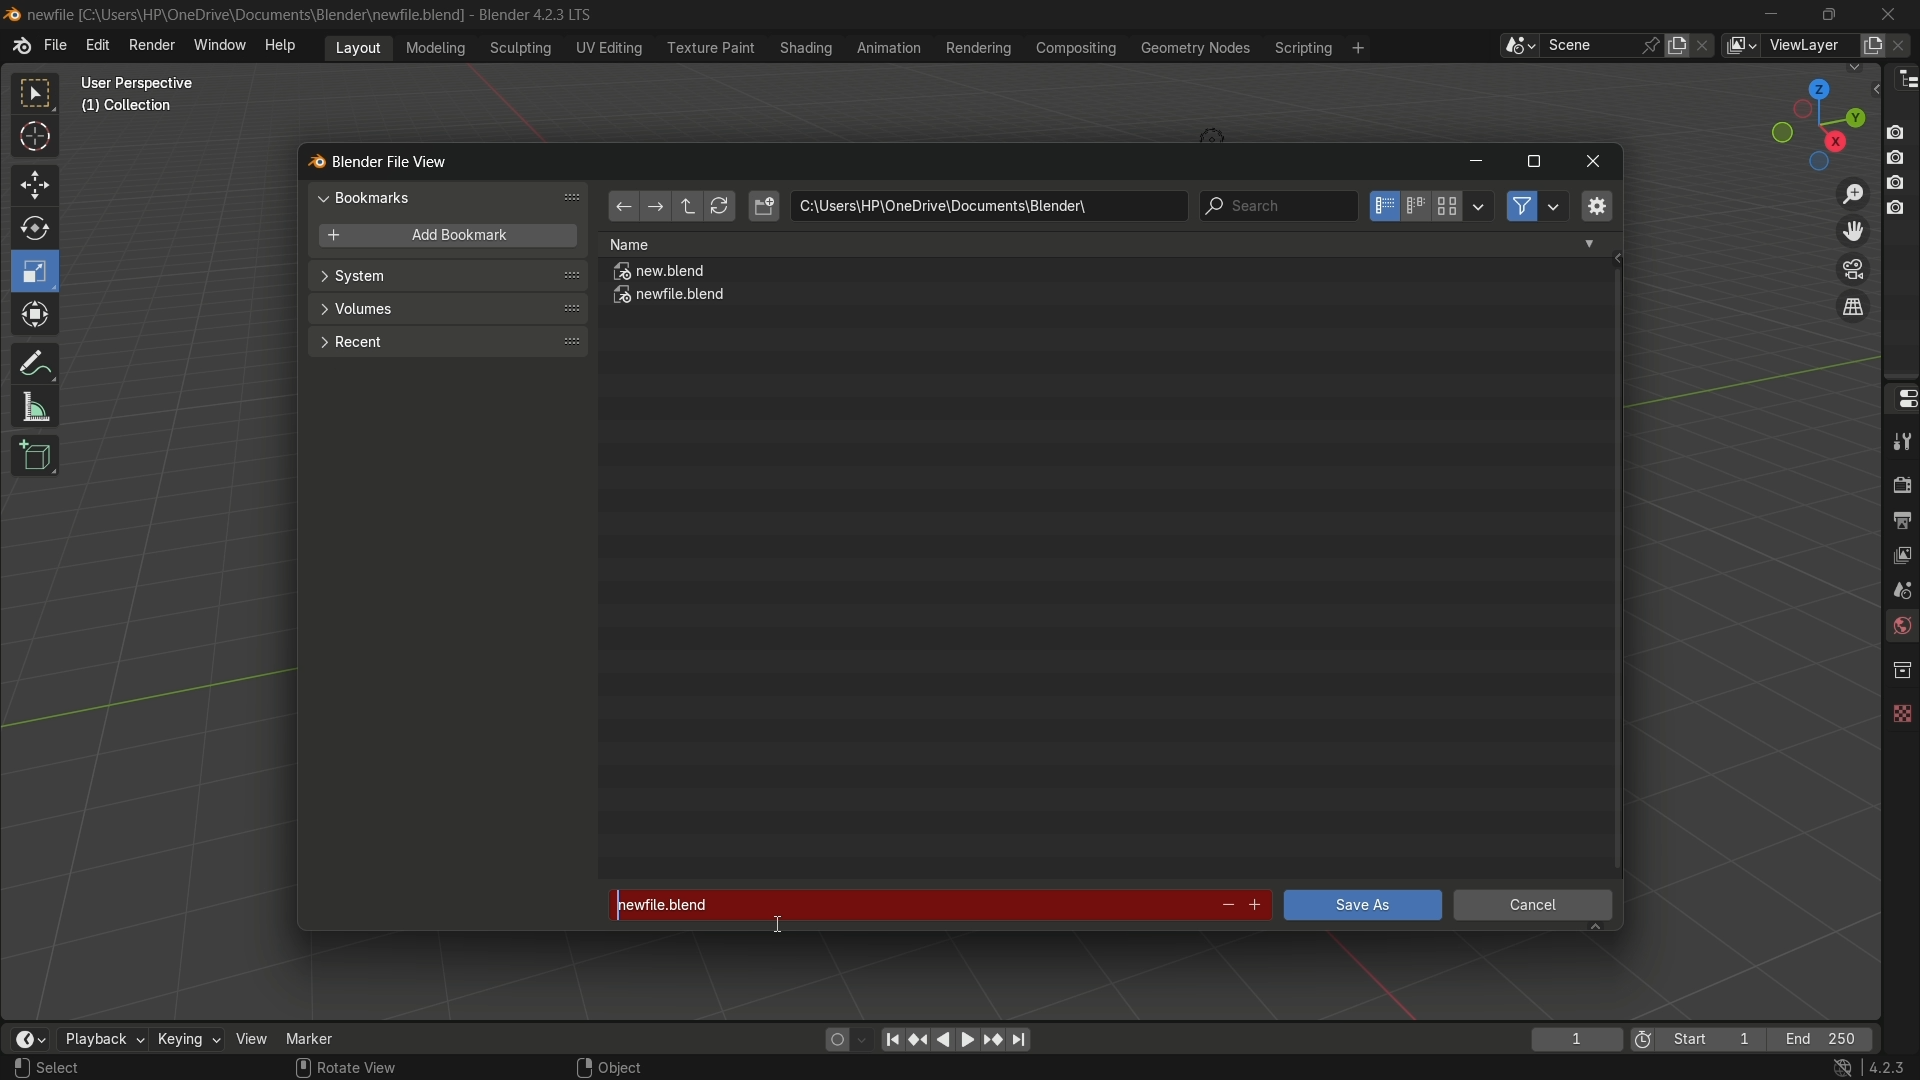 The image size is (1920, 1080). Describe the element at coordinates (448, 278) in the screenshot. I see `system` at that location.